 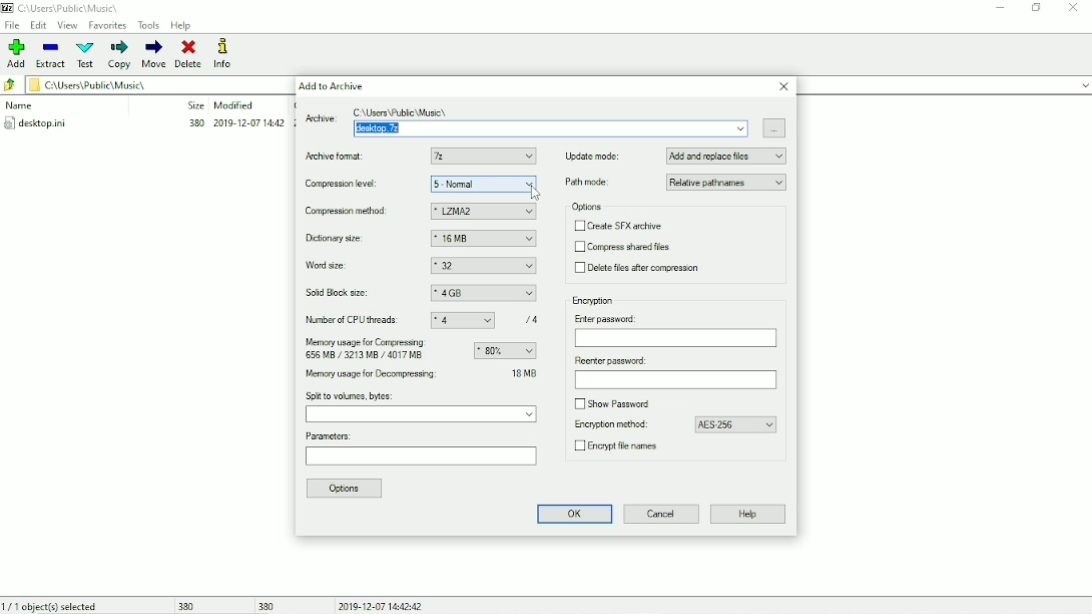 I want to click on Move, so click(x=154, y=54).